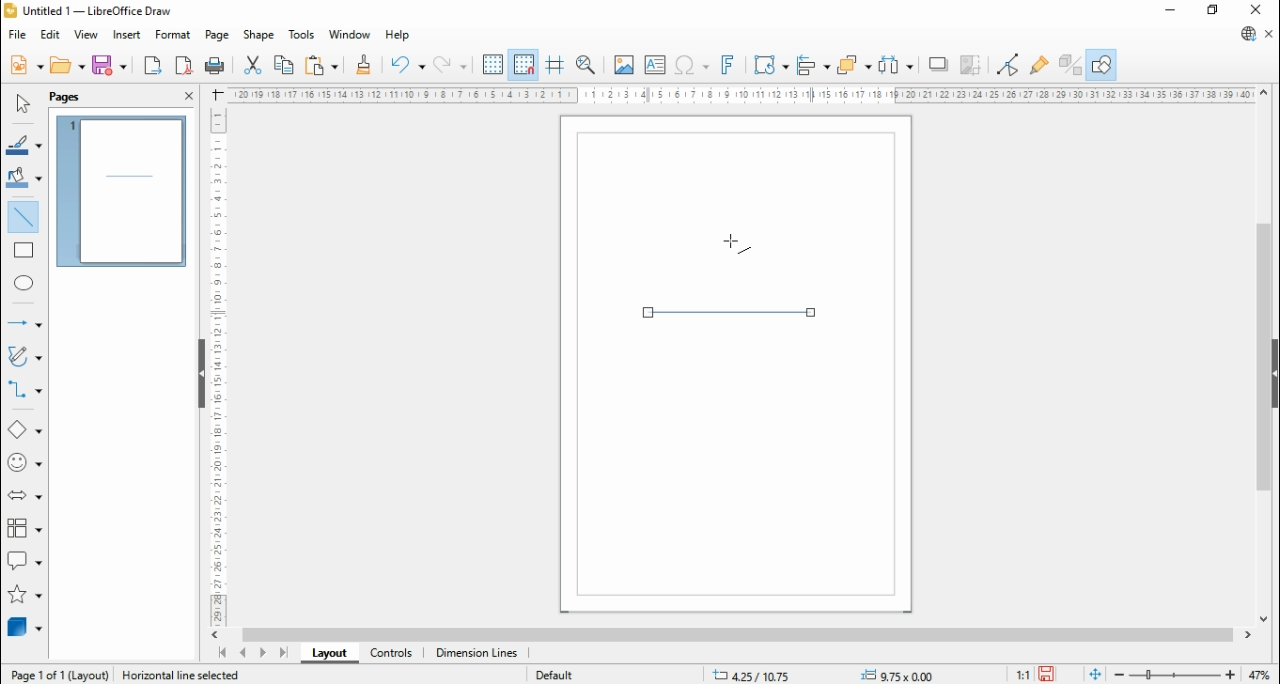  Describe the element at coordinates (653, 64) in the screenshot. I see `insert text box` at that location.